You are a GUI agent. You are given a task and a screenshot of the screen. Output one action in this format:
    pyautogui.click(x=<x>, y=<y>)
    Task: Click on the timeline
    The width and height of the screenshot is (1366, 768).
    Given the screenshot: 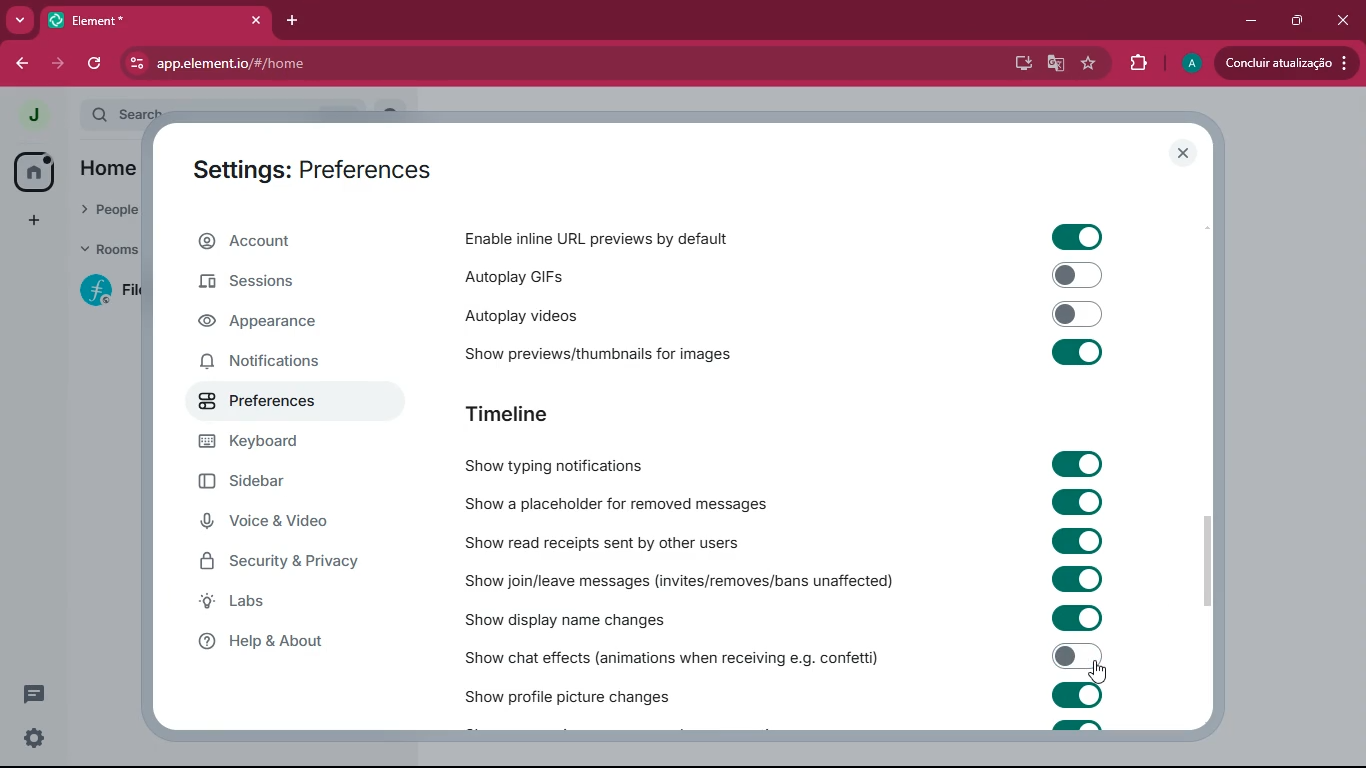 What is the action you would take?
    pyautogui.click(x=539, y=415)
    